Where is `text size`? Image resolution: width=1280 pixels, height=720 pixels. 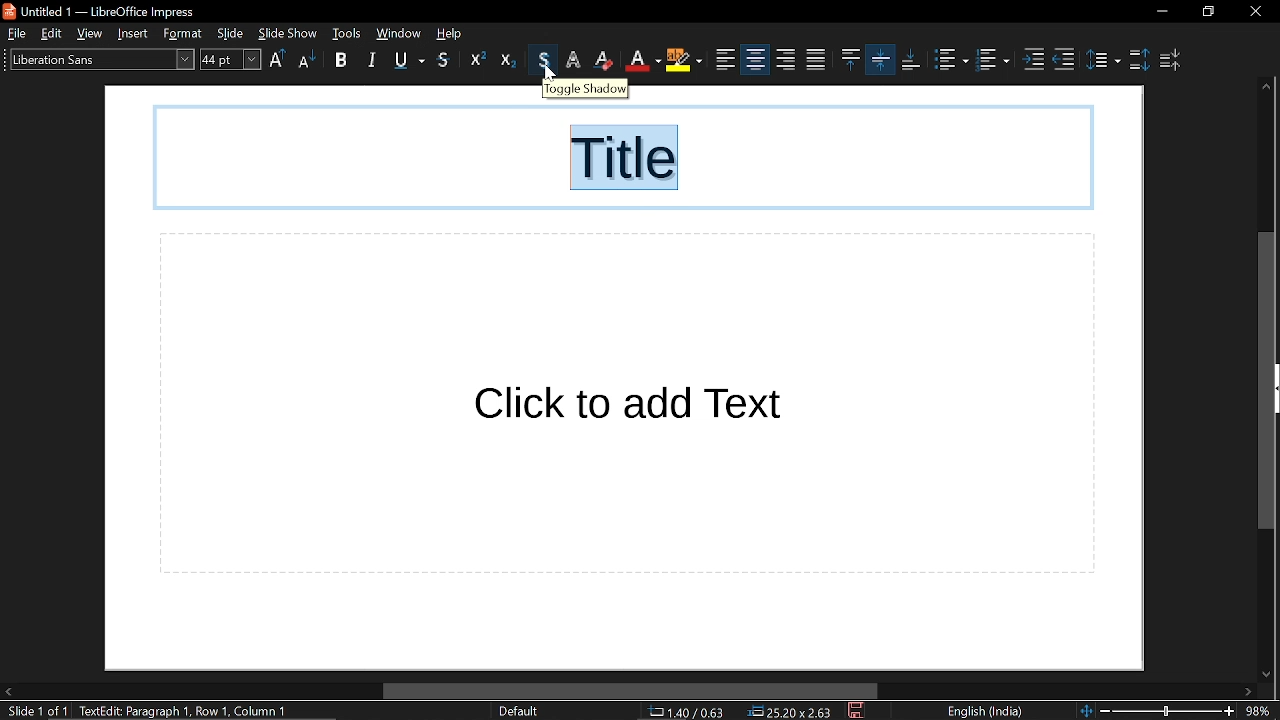
text size is located at coordinates (230, 59).